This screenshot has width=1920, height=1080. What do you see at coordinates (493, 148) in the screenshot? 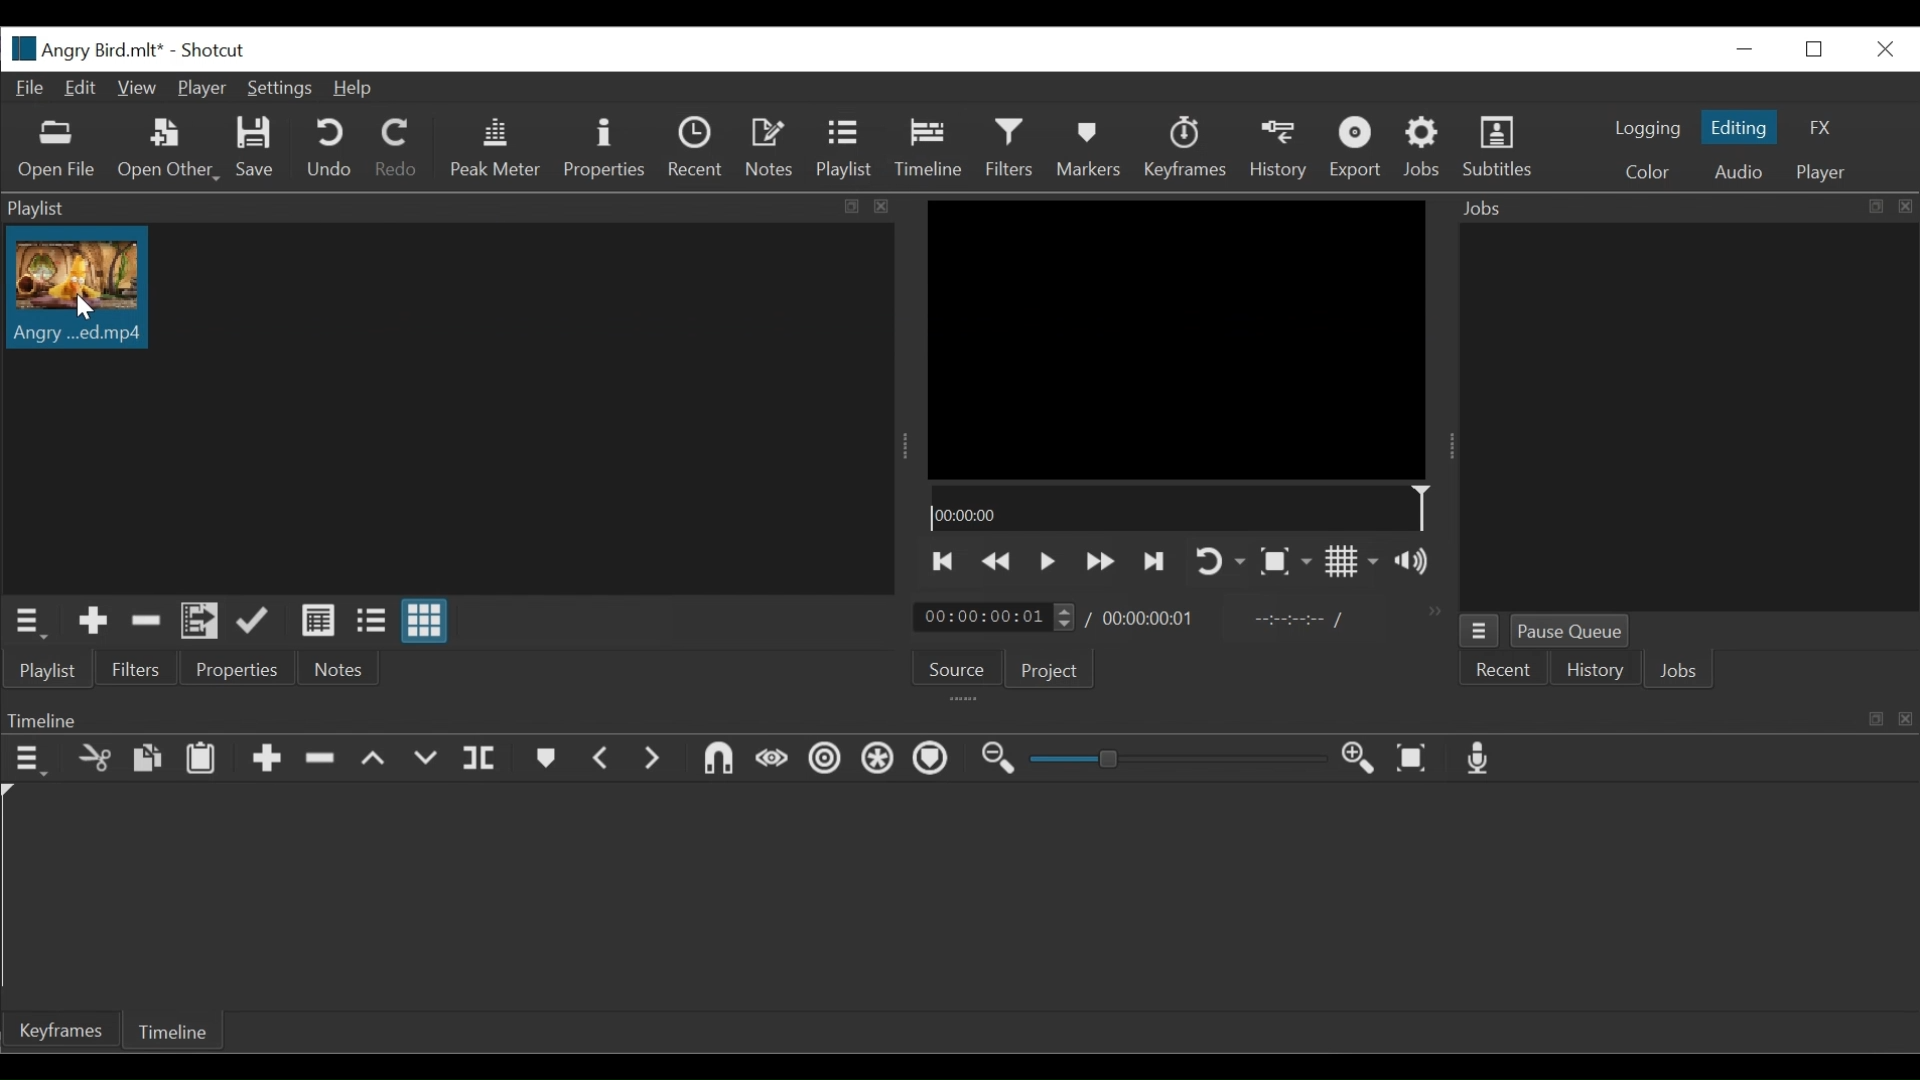
I see `Peak Meter` at bounding box center [493, 148].